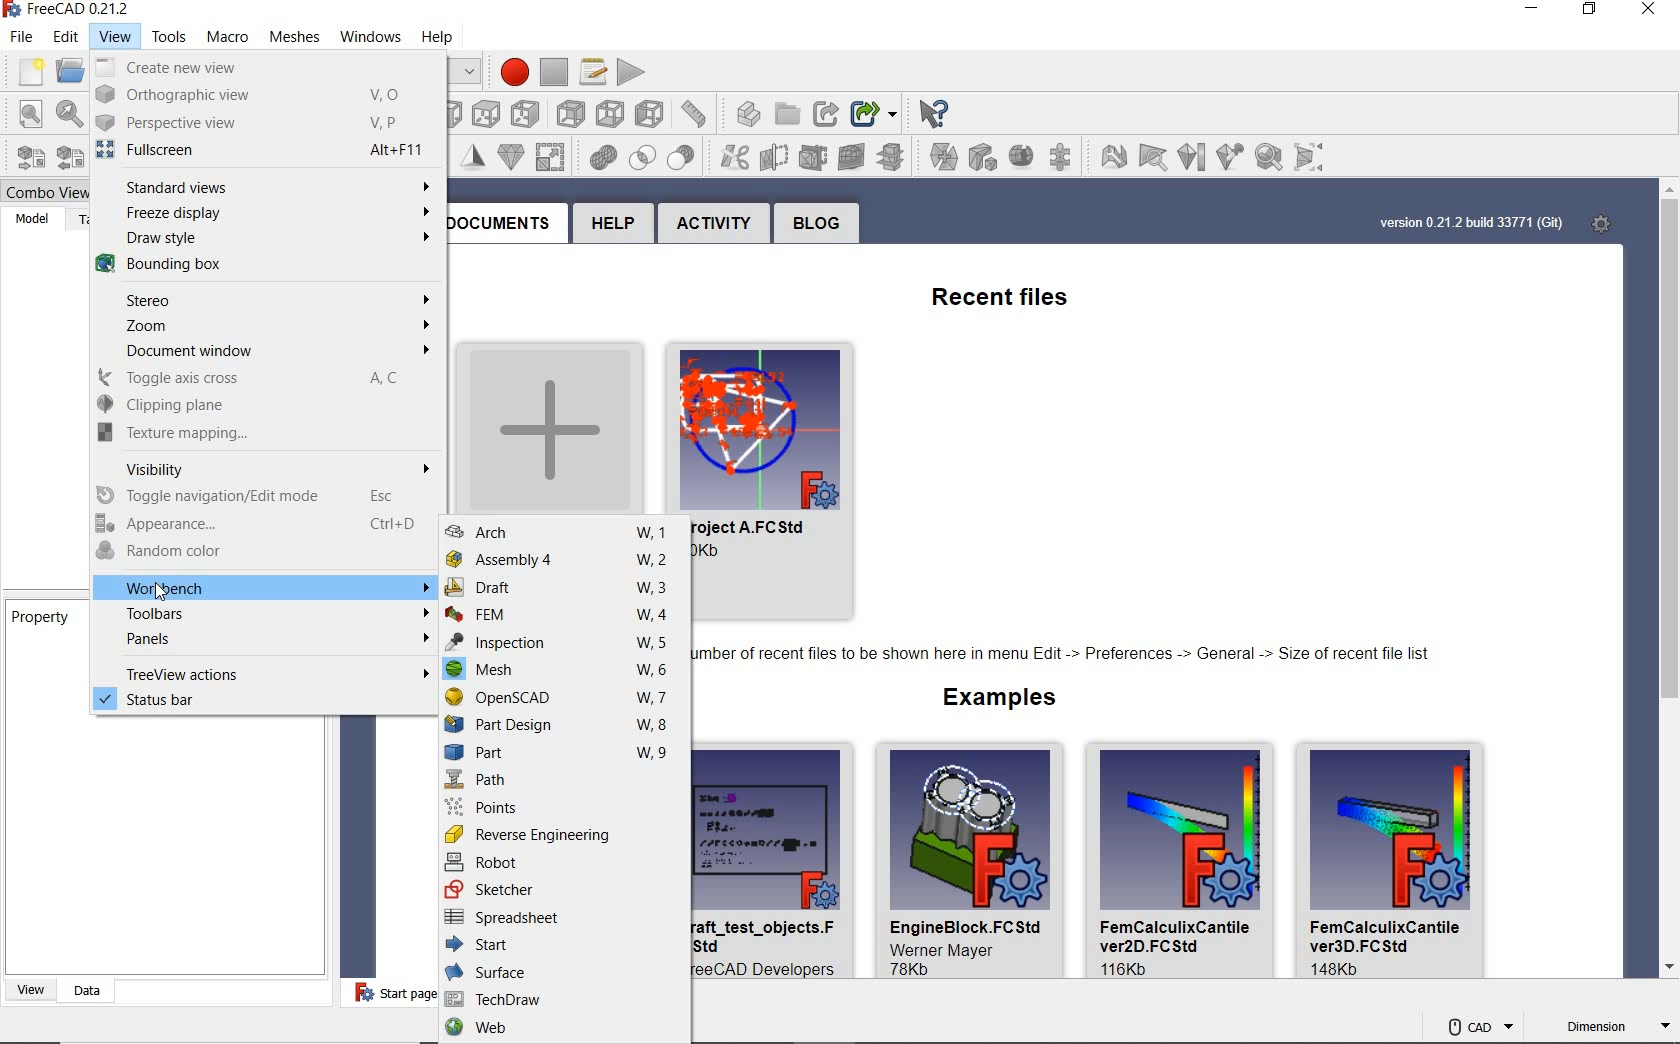  I want to click on surface, so click(561, 972).